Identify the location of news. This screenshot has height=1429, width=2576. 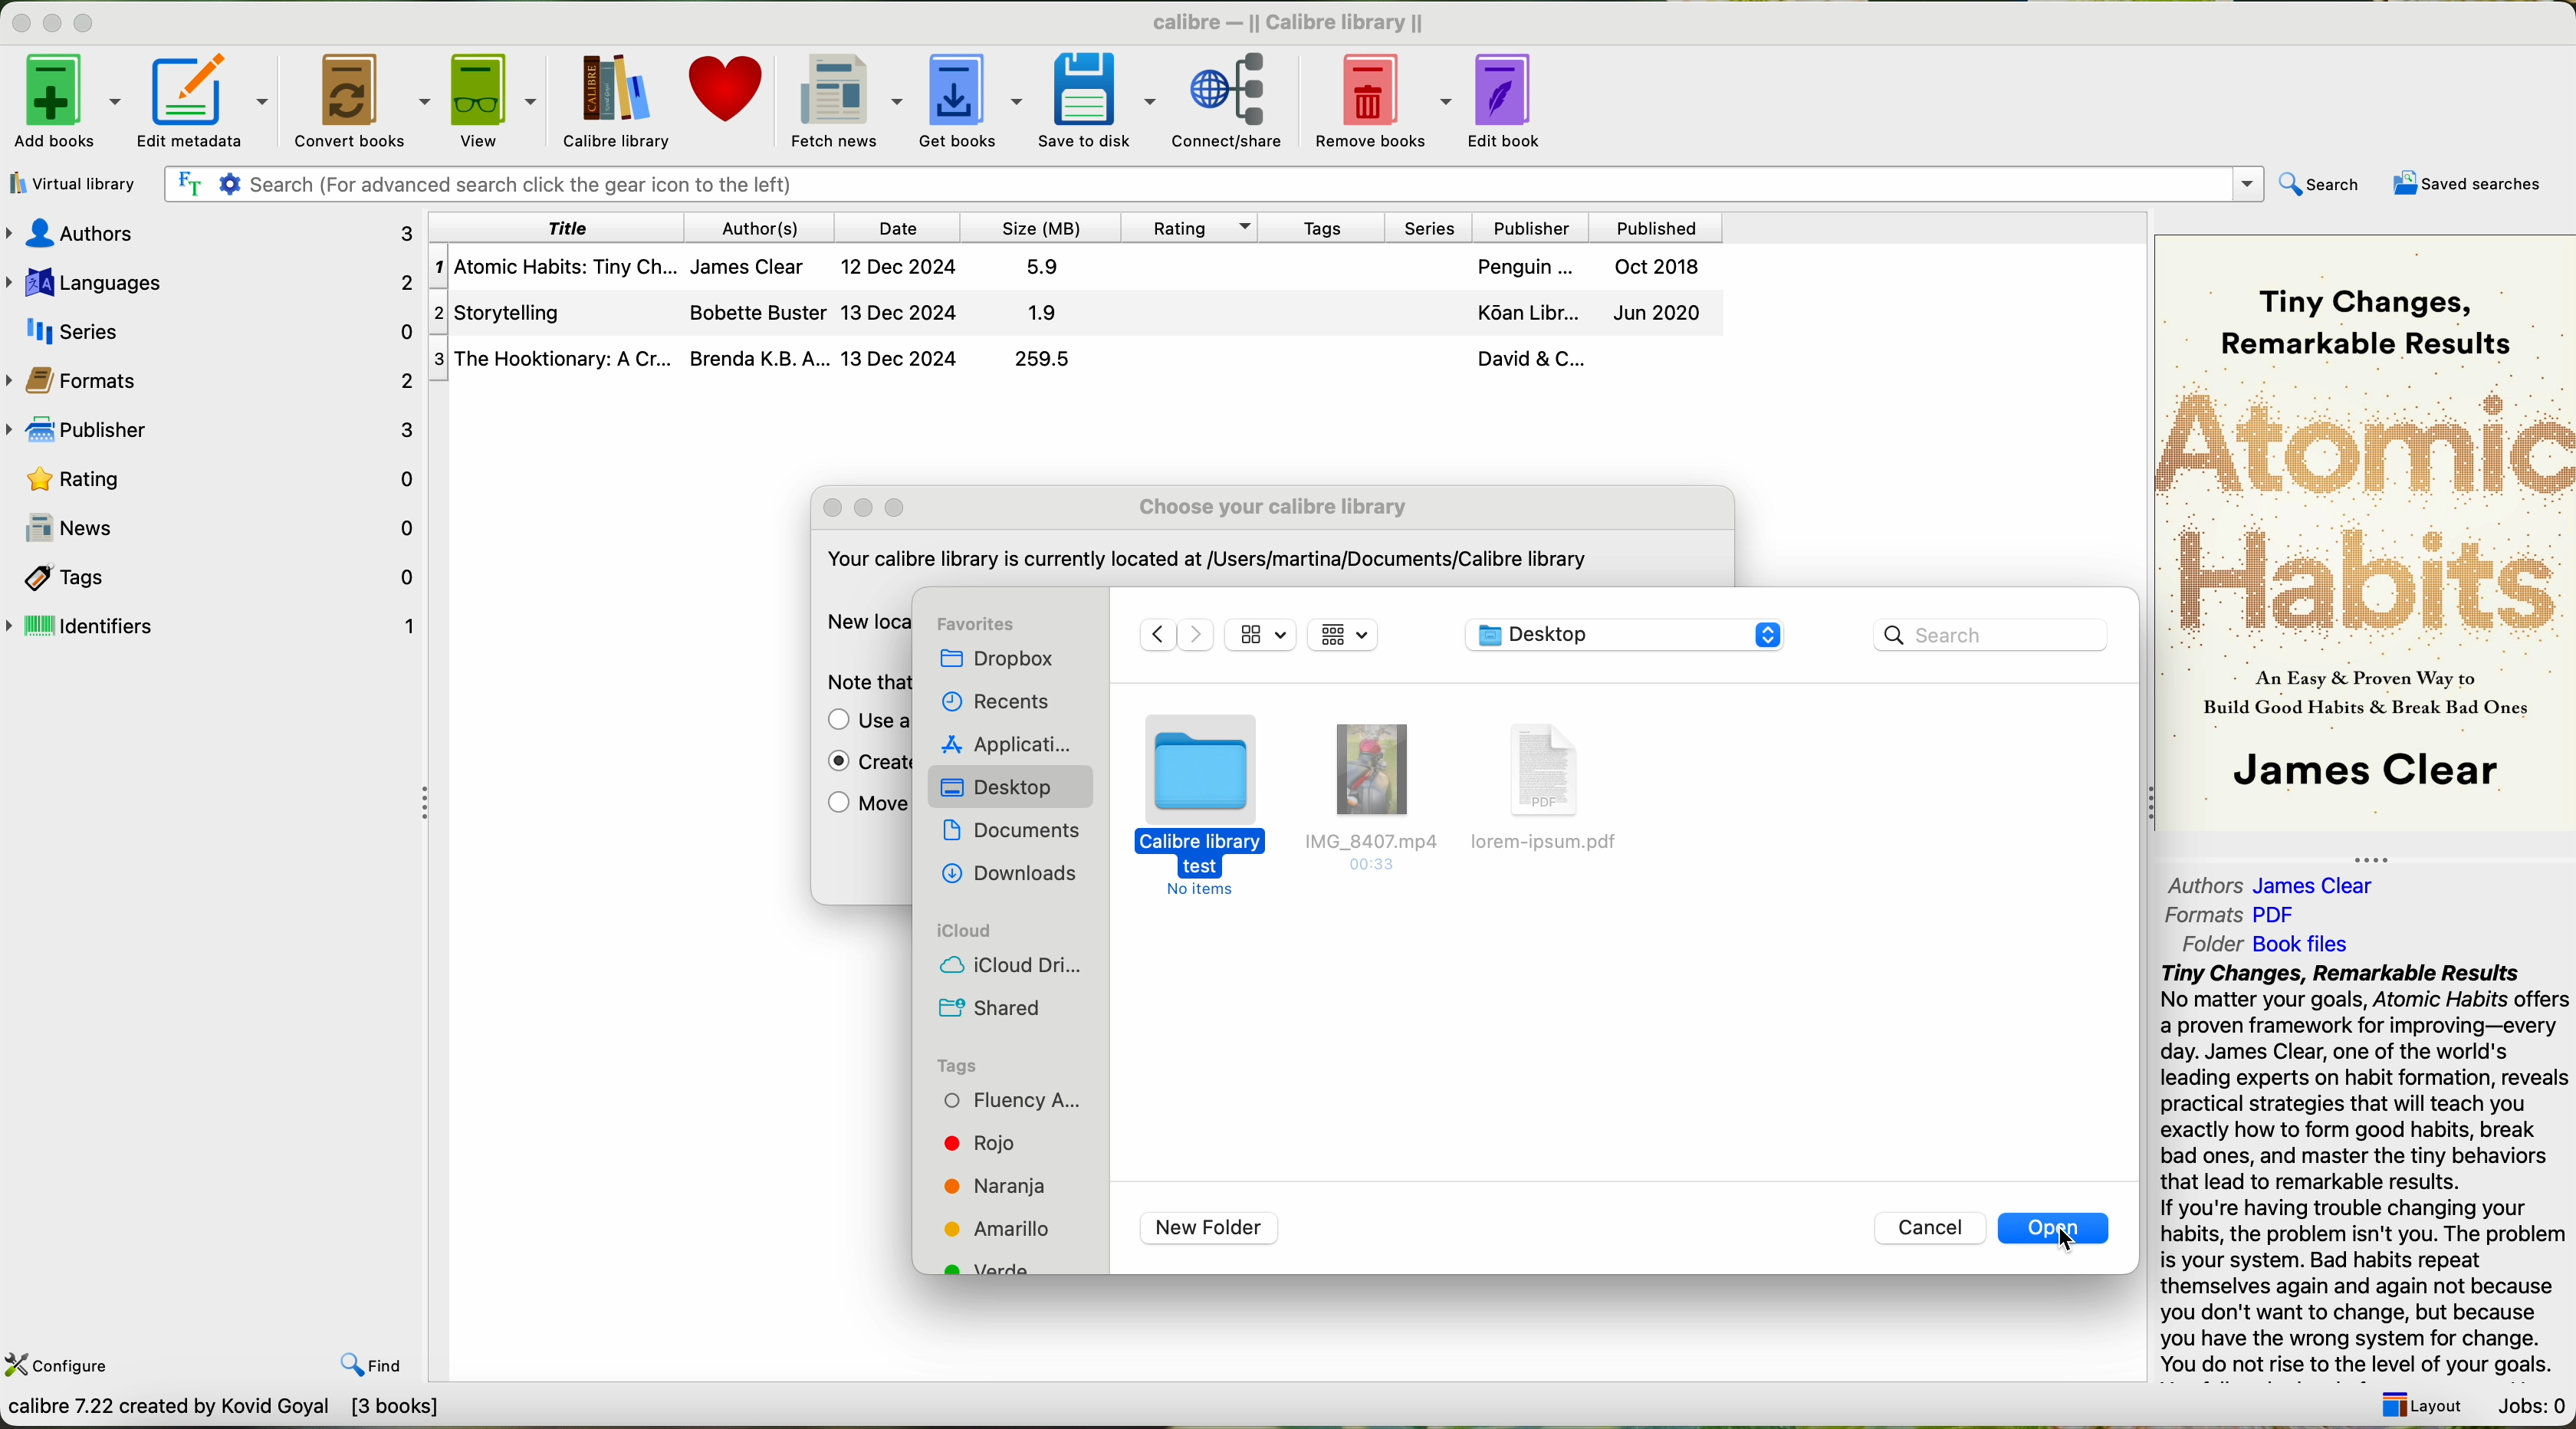
(213, 528).